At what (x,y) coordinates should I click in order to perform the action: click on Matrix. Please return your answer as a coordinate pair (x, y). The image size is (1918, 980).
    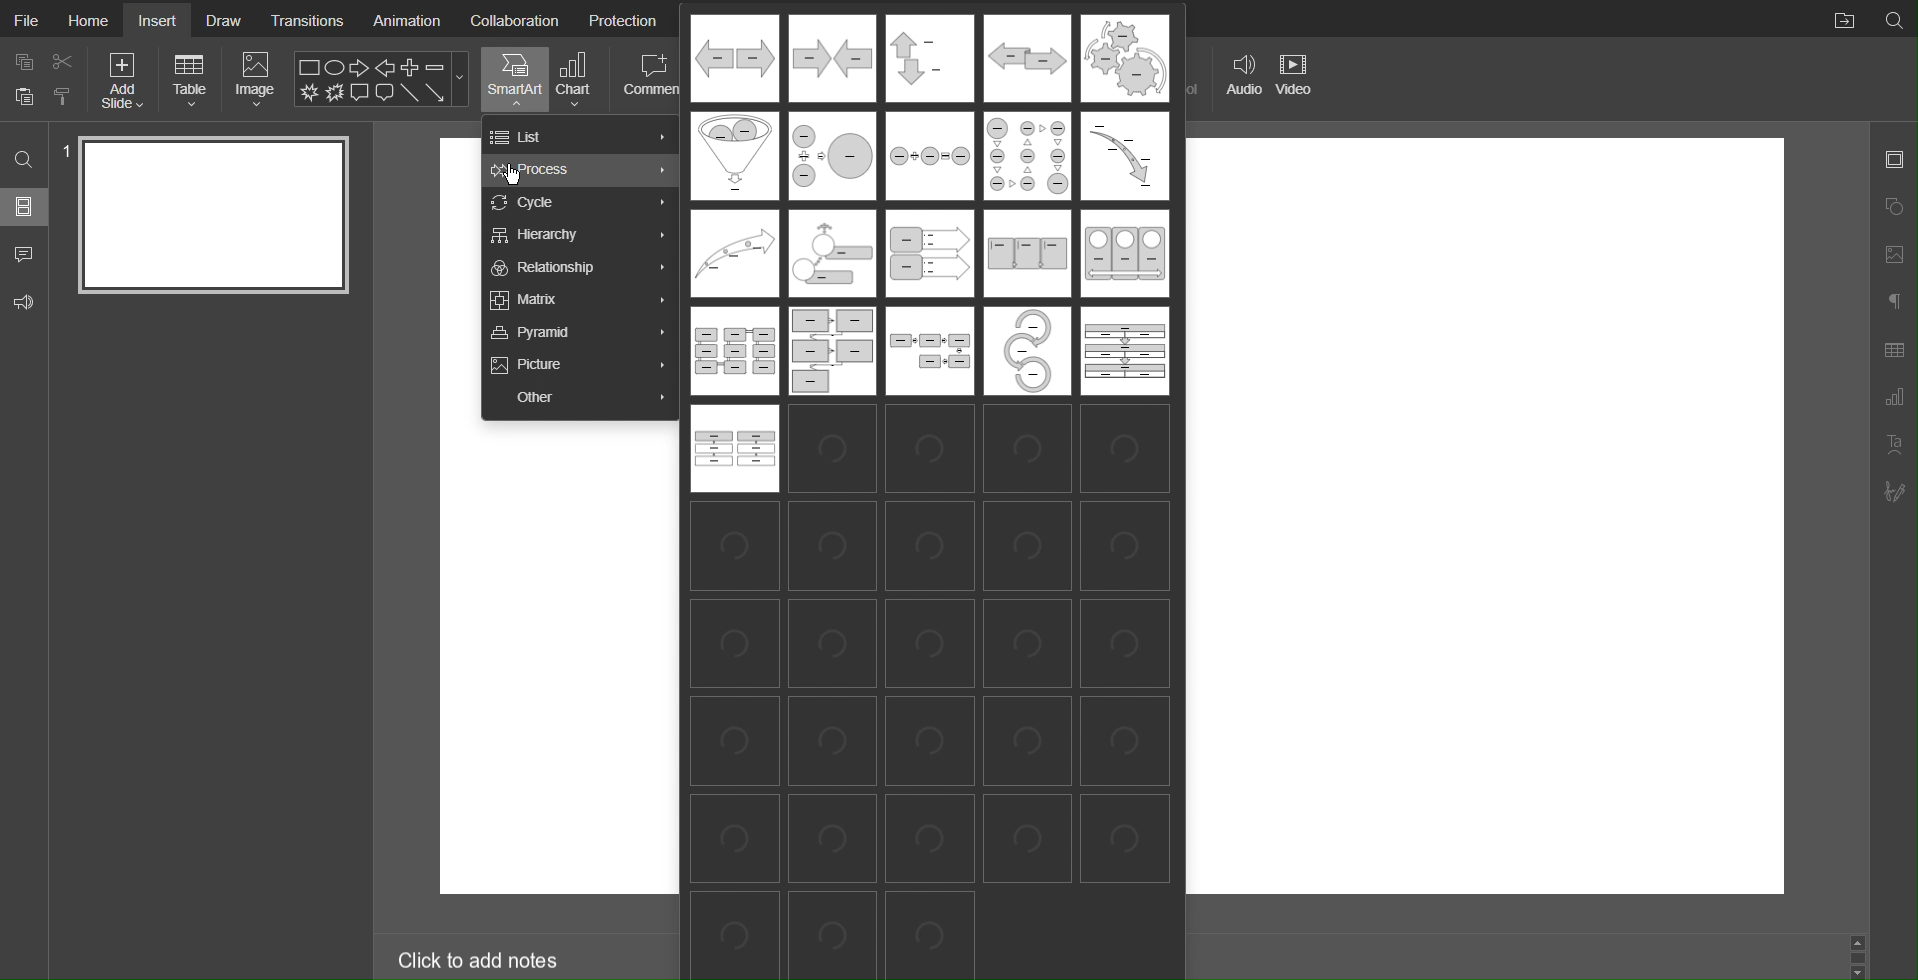
    Looking at the image, I should click on (580, 300).